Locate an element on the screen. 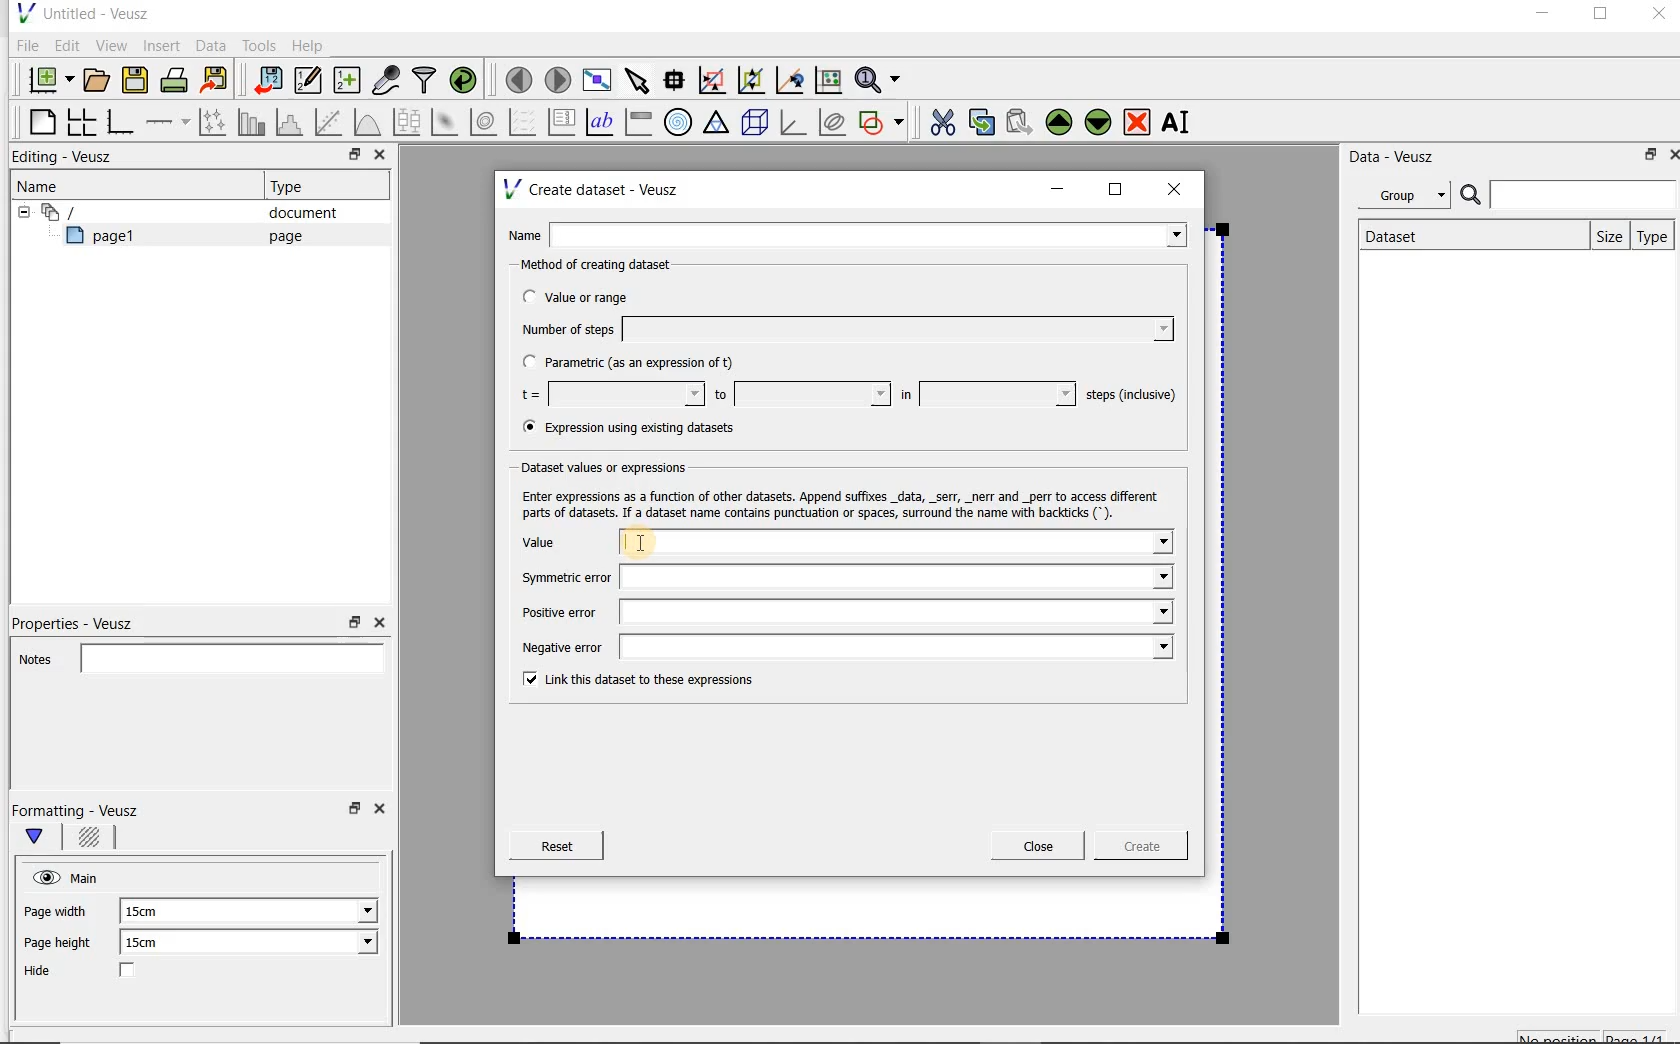 The height and width of the screenshot is (1044, 1680). Editing - Veusz is located at coordinates (67, 158).